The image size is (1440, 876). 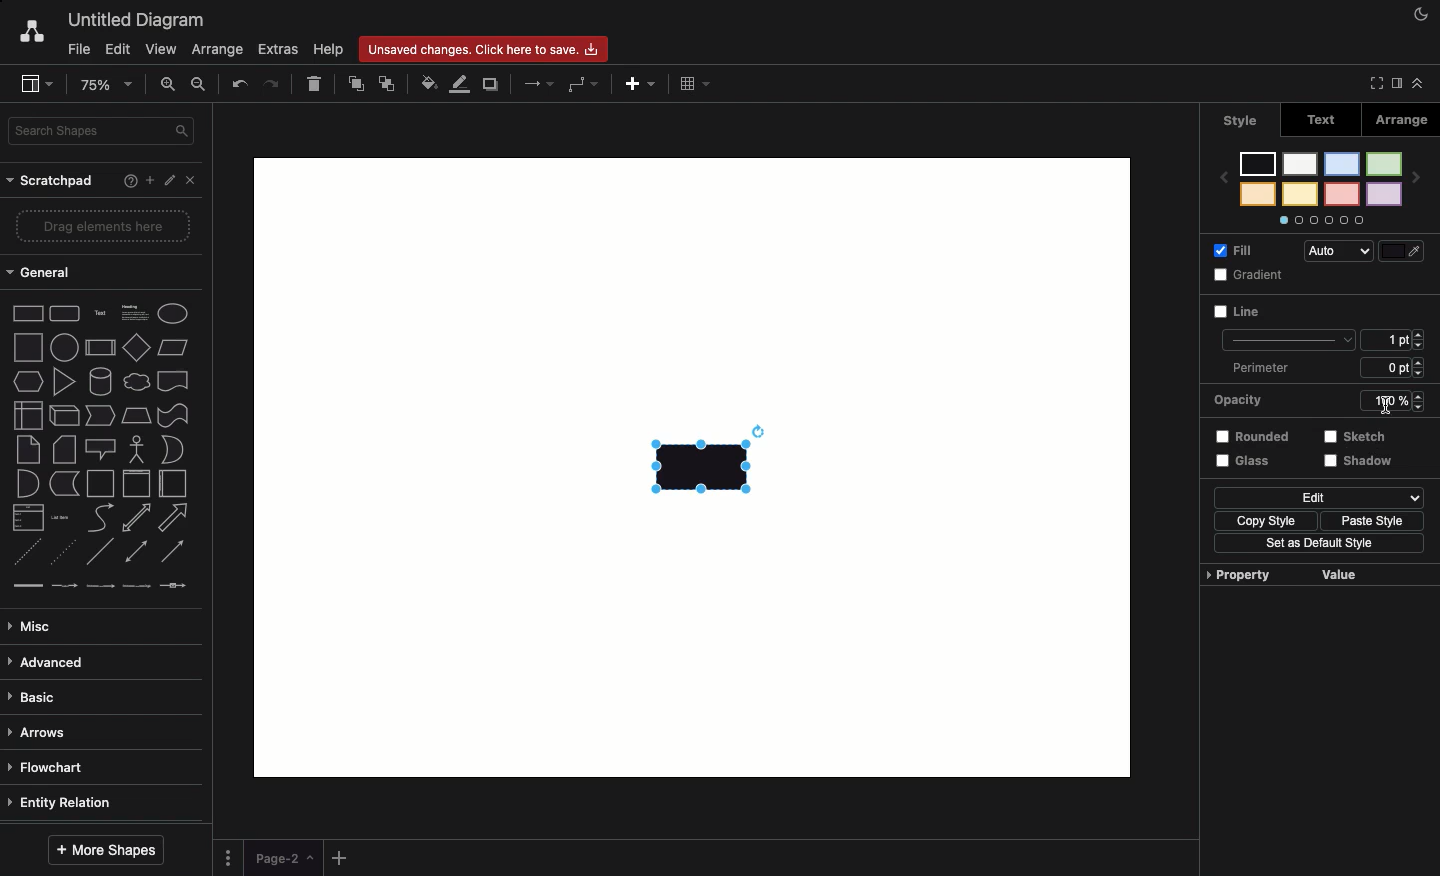 What do you see at coordinates (1299, 195) in the screenshot?
I see `color 6` at bounding box center [1299, 195].